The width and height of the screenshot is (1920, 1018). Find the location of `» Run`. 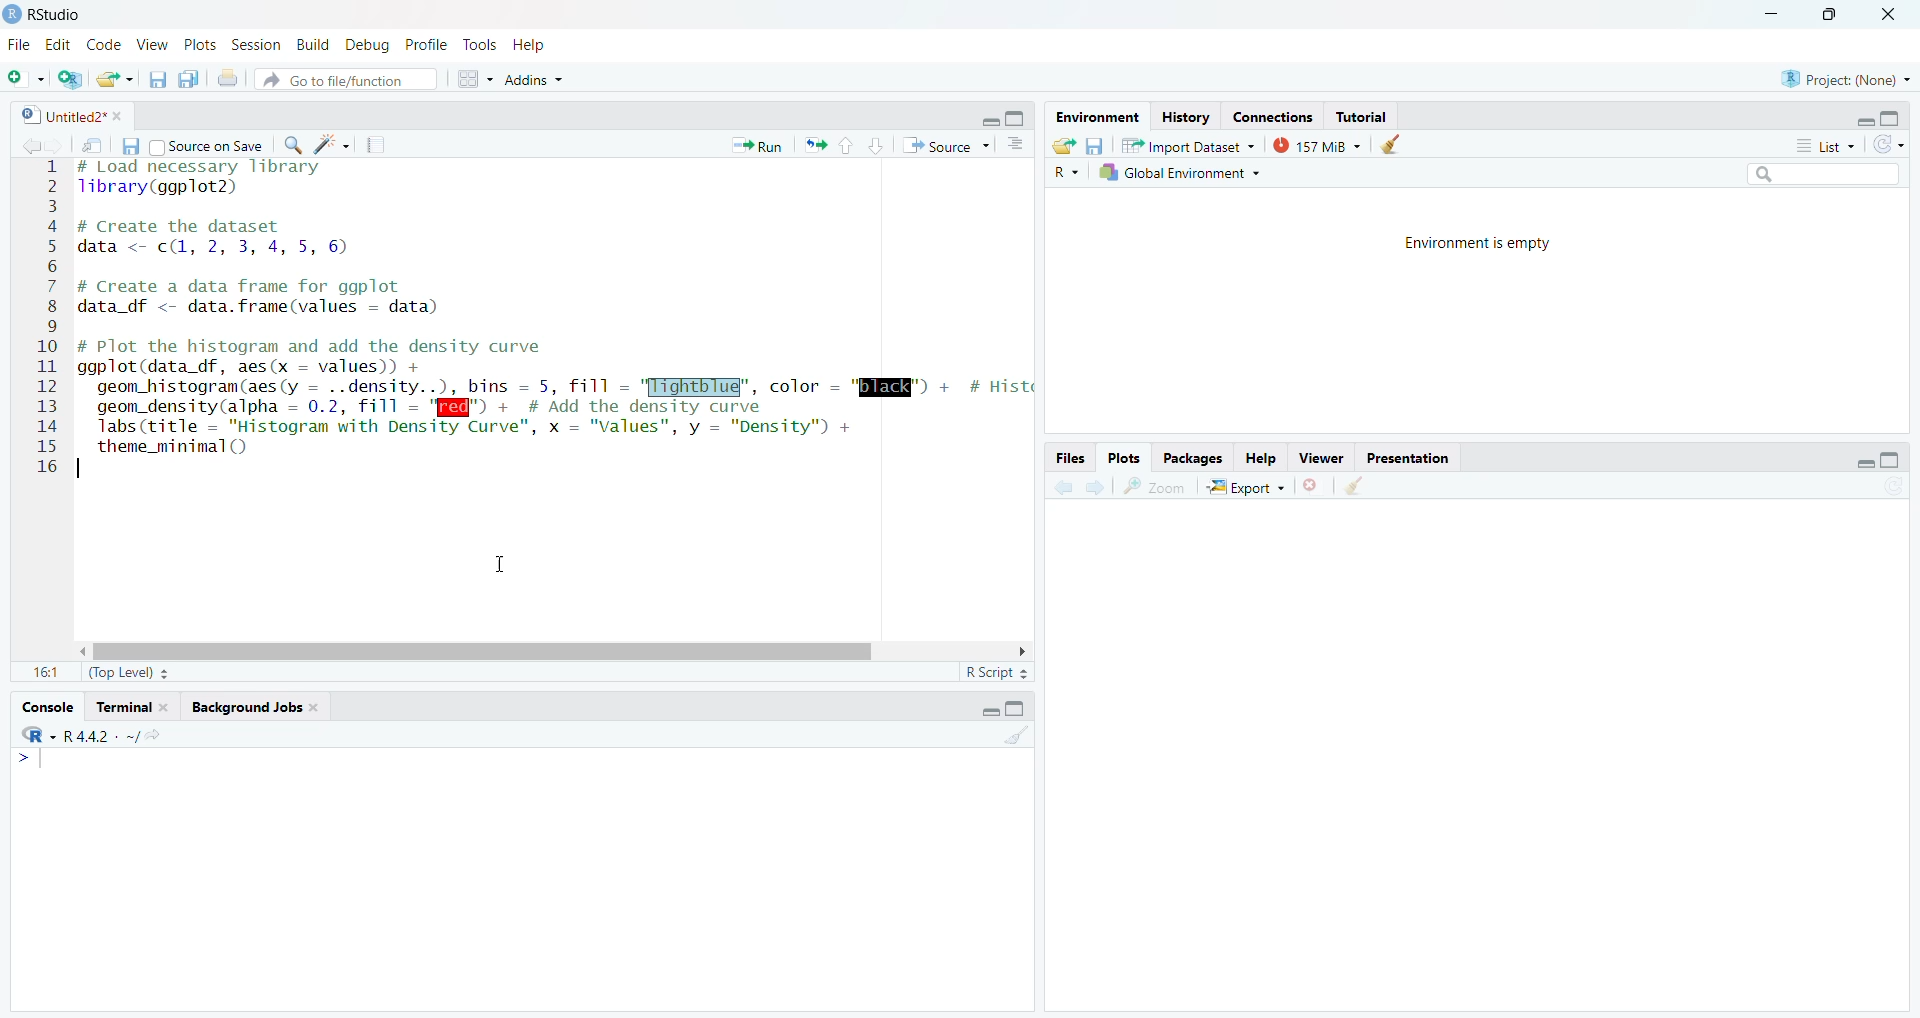

» Run is located at coordinates (762, 145).